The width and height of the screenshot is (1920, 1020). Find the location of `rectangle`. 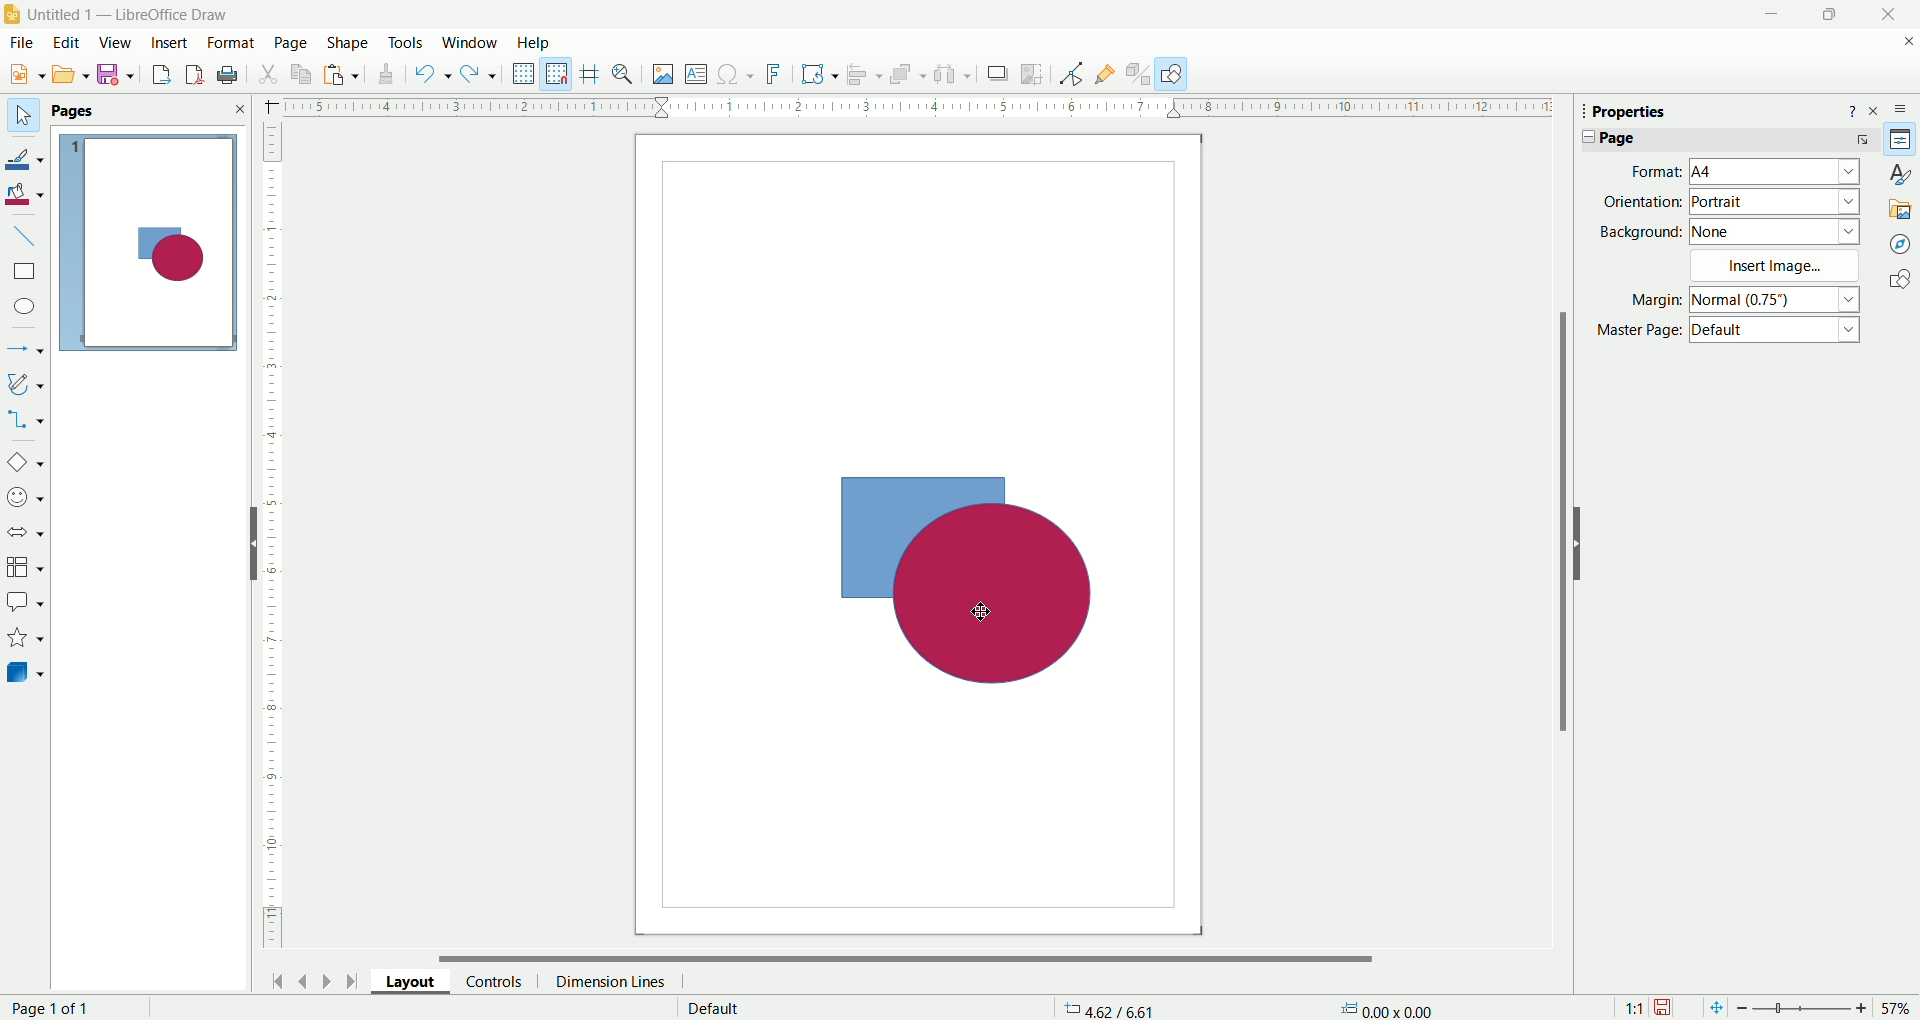

rectangle is located at coordinates (24, 271).